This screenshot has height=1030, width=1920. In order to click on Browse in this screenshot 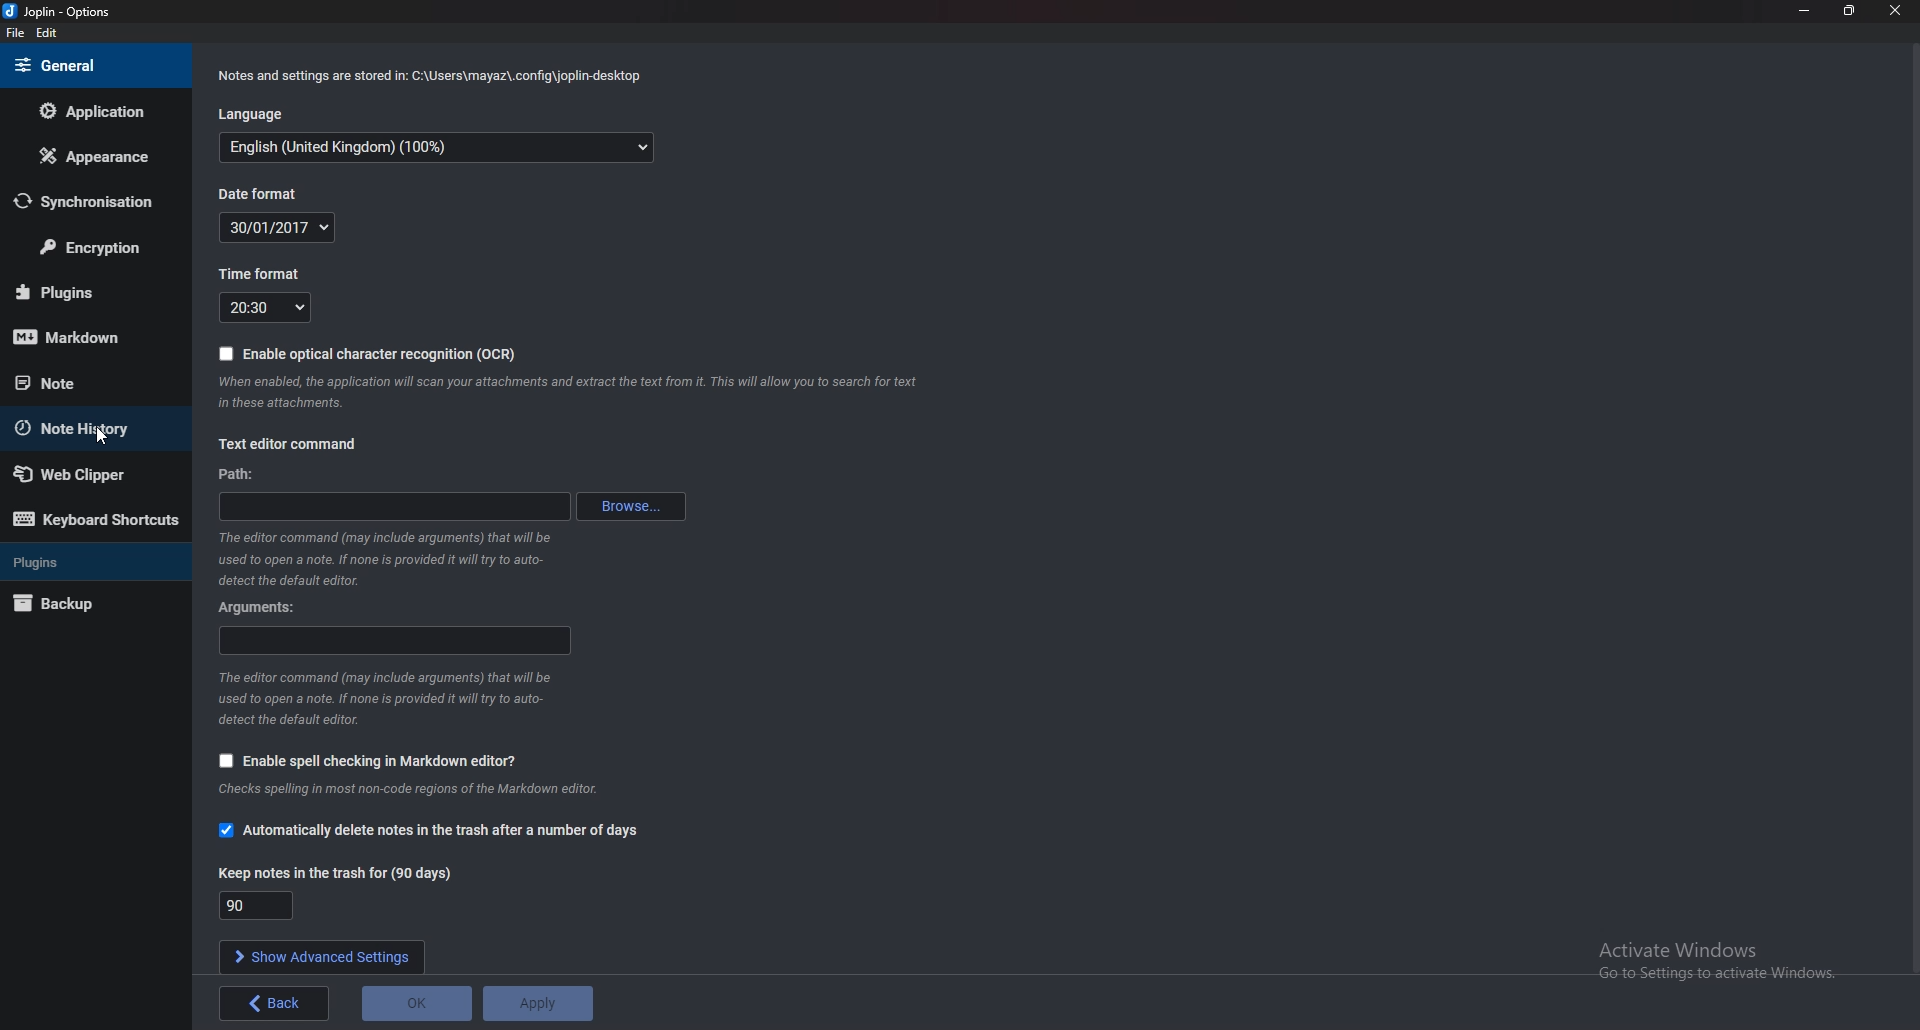, I will do `click(632, 507)`.